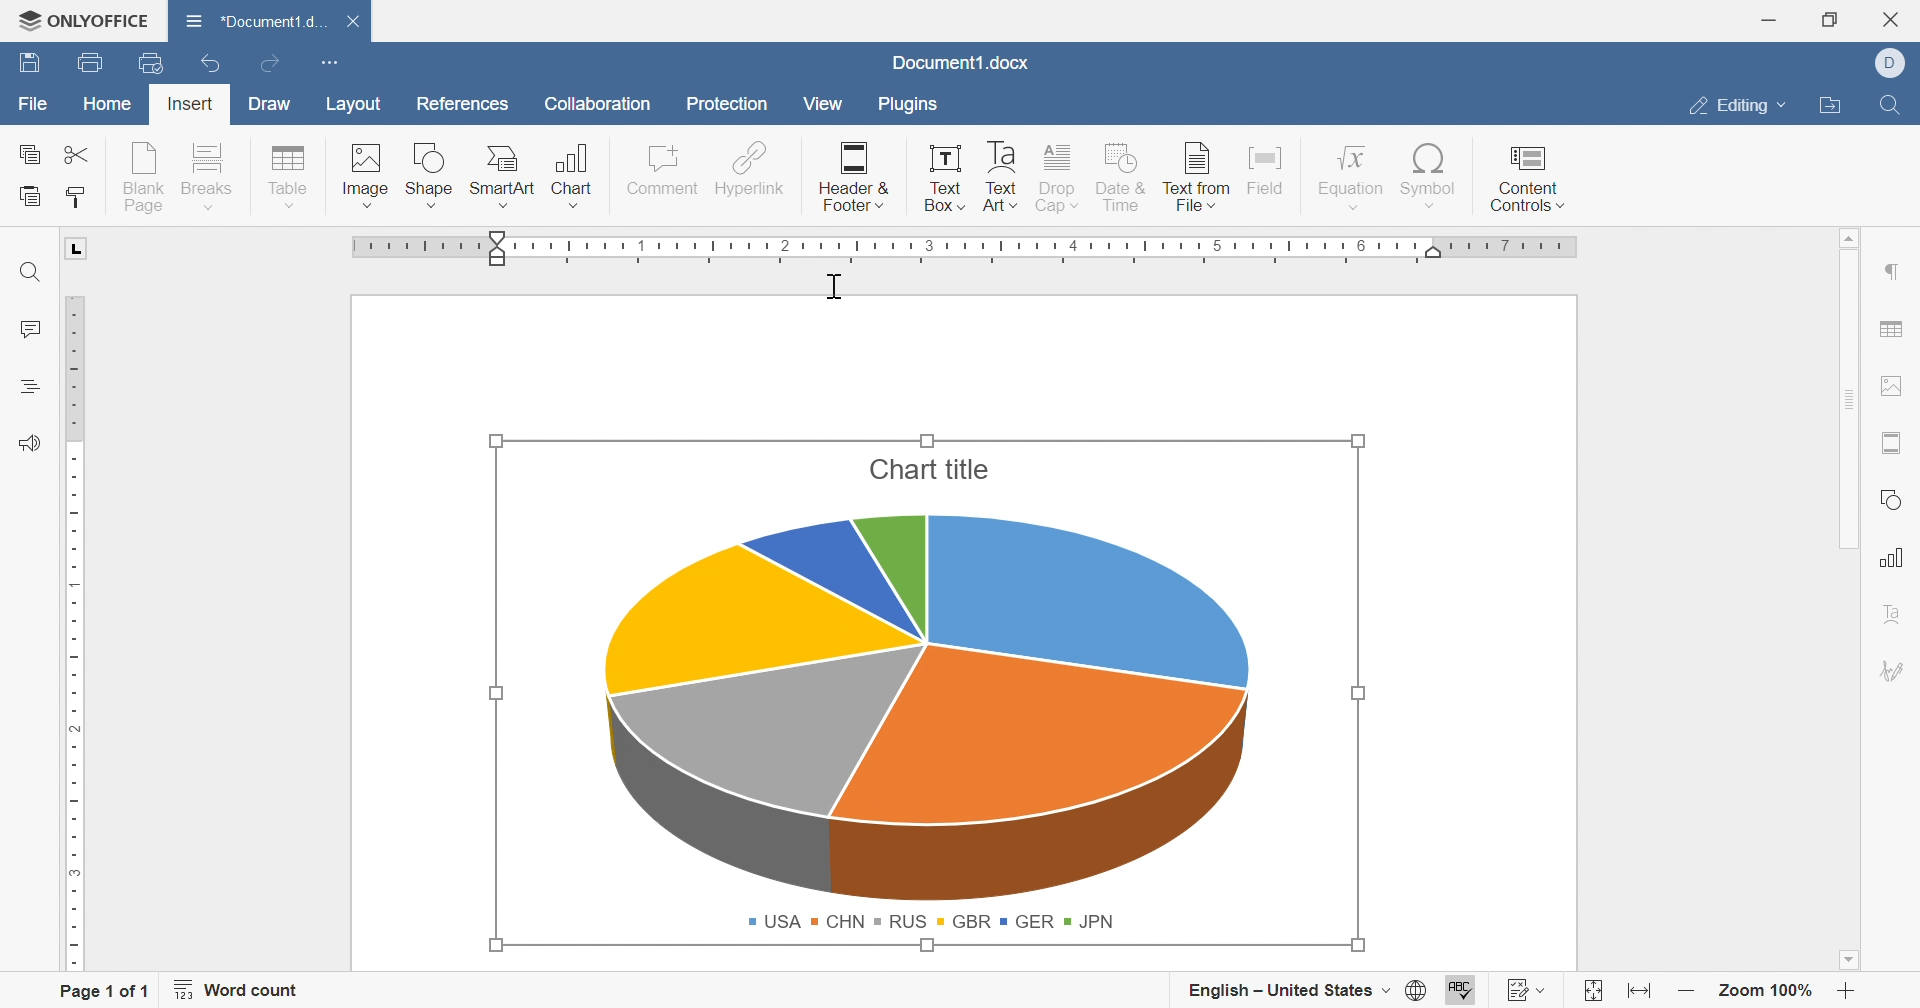 The image size is (1920, 1008). What do you see at coordinates (946, 179) in the screenshot?
I see `Text Box` at bounding box center [946, 179].